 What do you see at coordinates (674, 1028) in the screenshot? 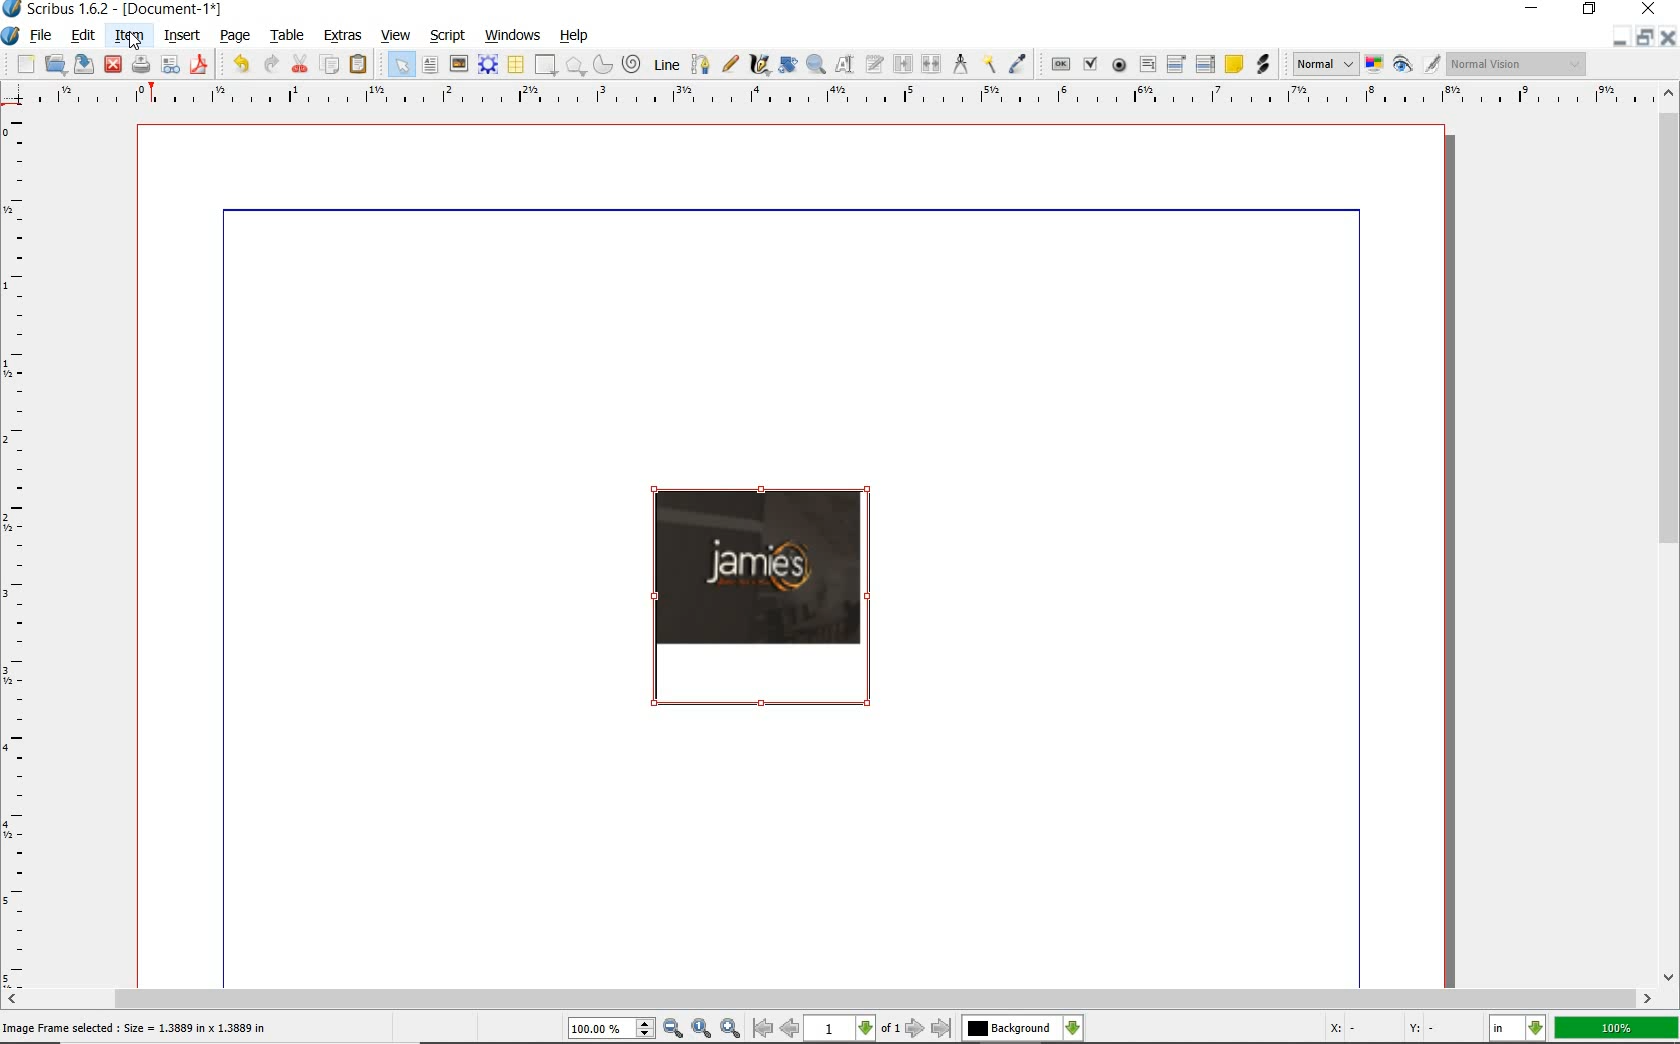
I see `Zoom Out` at bounding box center [674, 1028].